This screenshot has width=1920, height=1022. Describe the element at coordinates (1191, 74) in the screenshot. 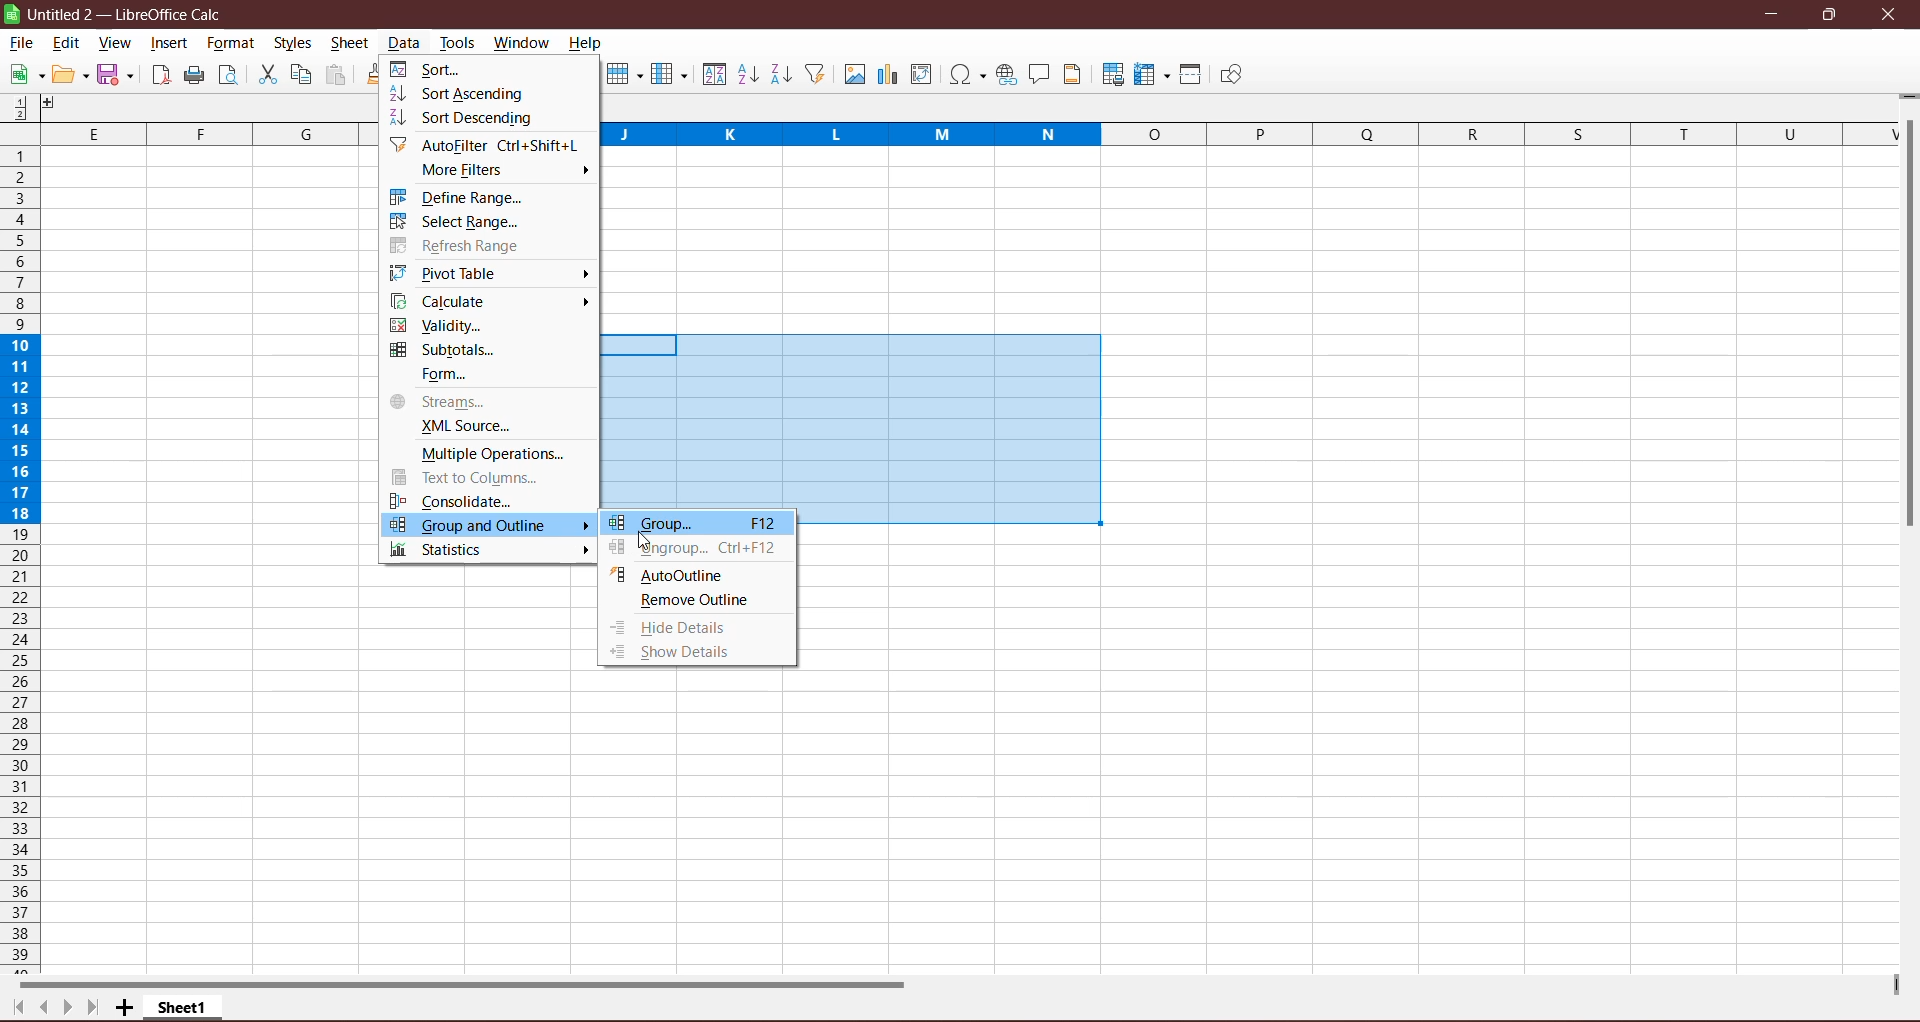

I see `Split Windows` at that location.